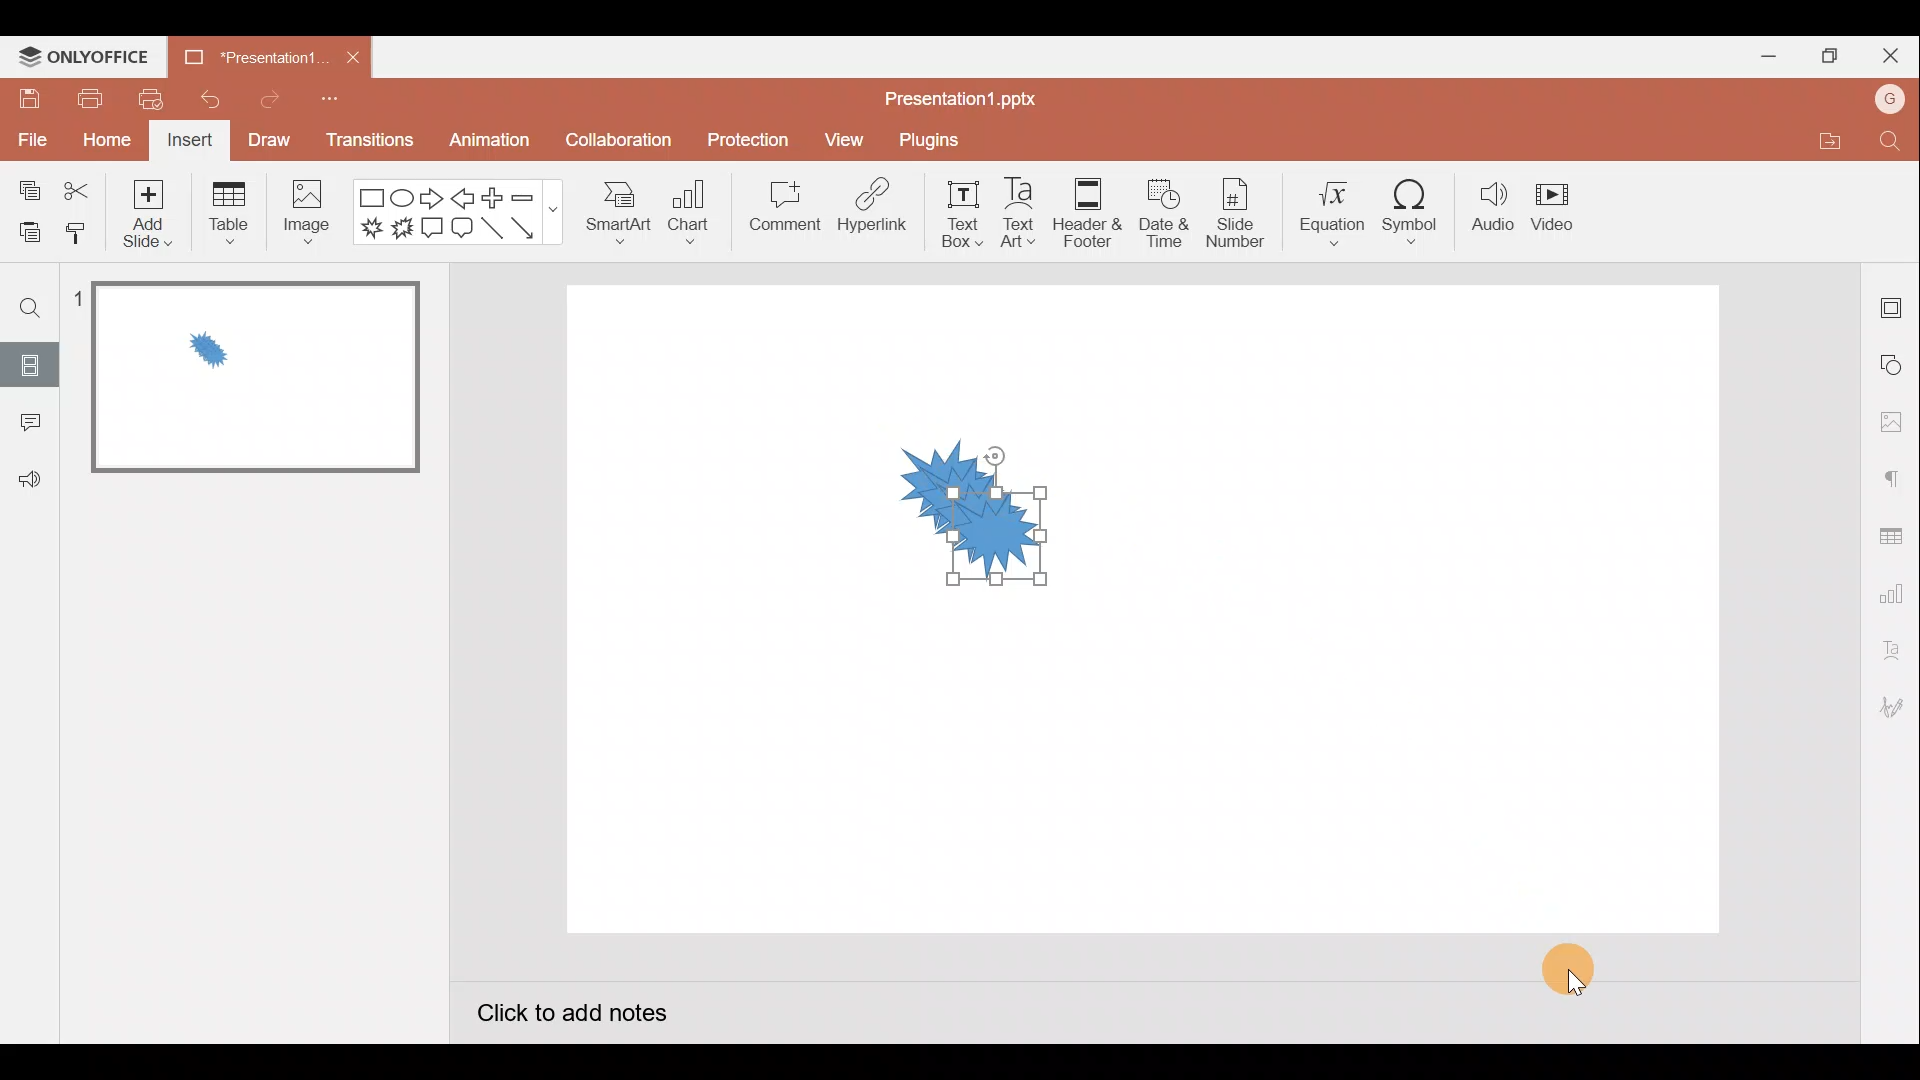 The height and width of the screenshot is (1080, 1920). What do you see at coordinates (226, 214) in the screenshot?
I see `Table` at bounding box center [226, 214].